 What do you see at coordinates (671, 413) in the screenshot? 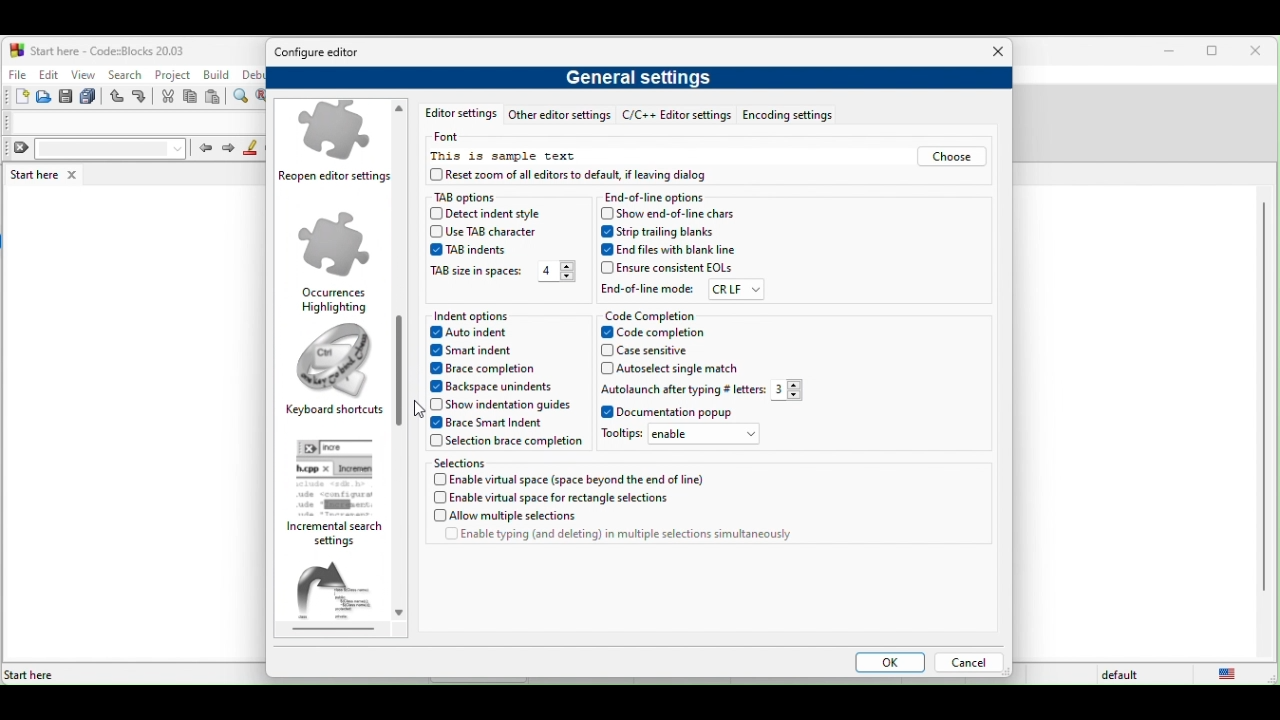
I see `documentation popup` at bounding box center [671, 413].